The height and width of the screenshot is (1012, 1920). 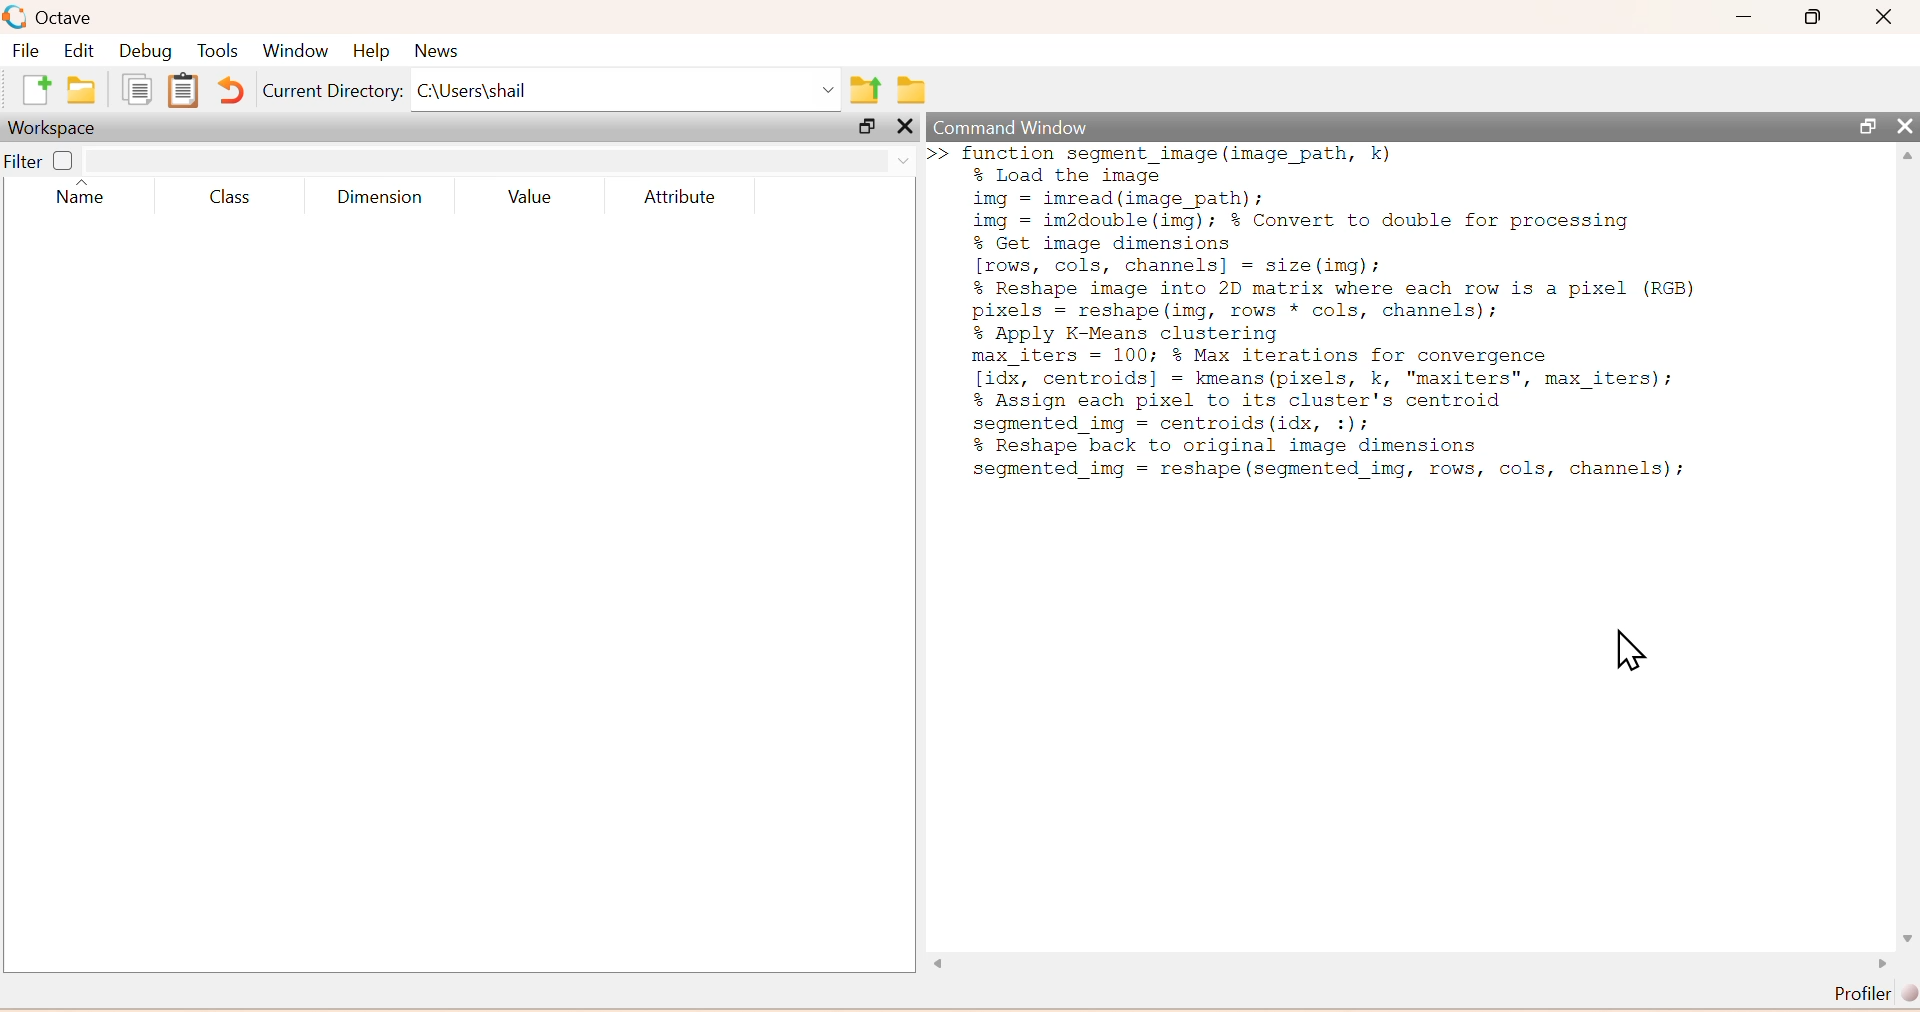 I want to click on , so click(x=947, y=964).